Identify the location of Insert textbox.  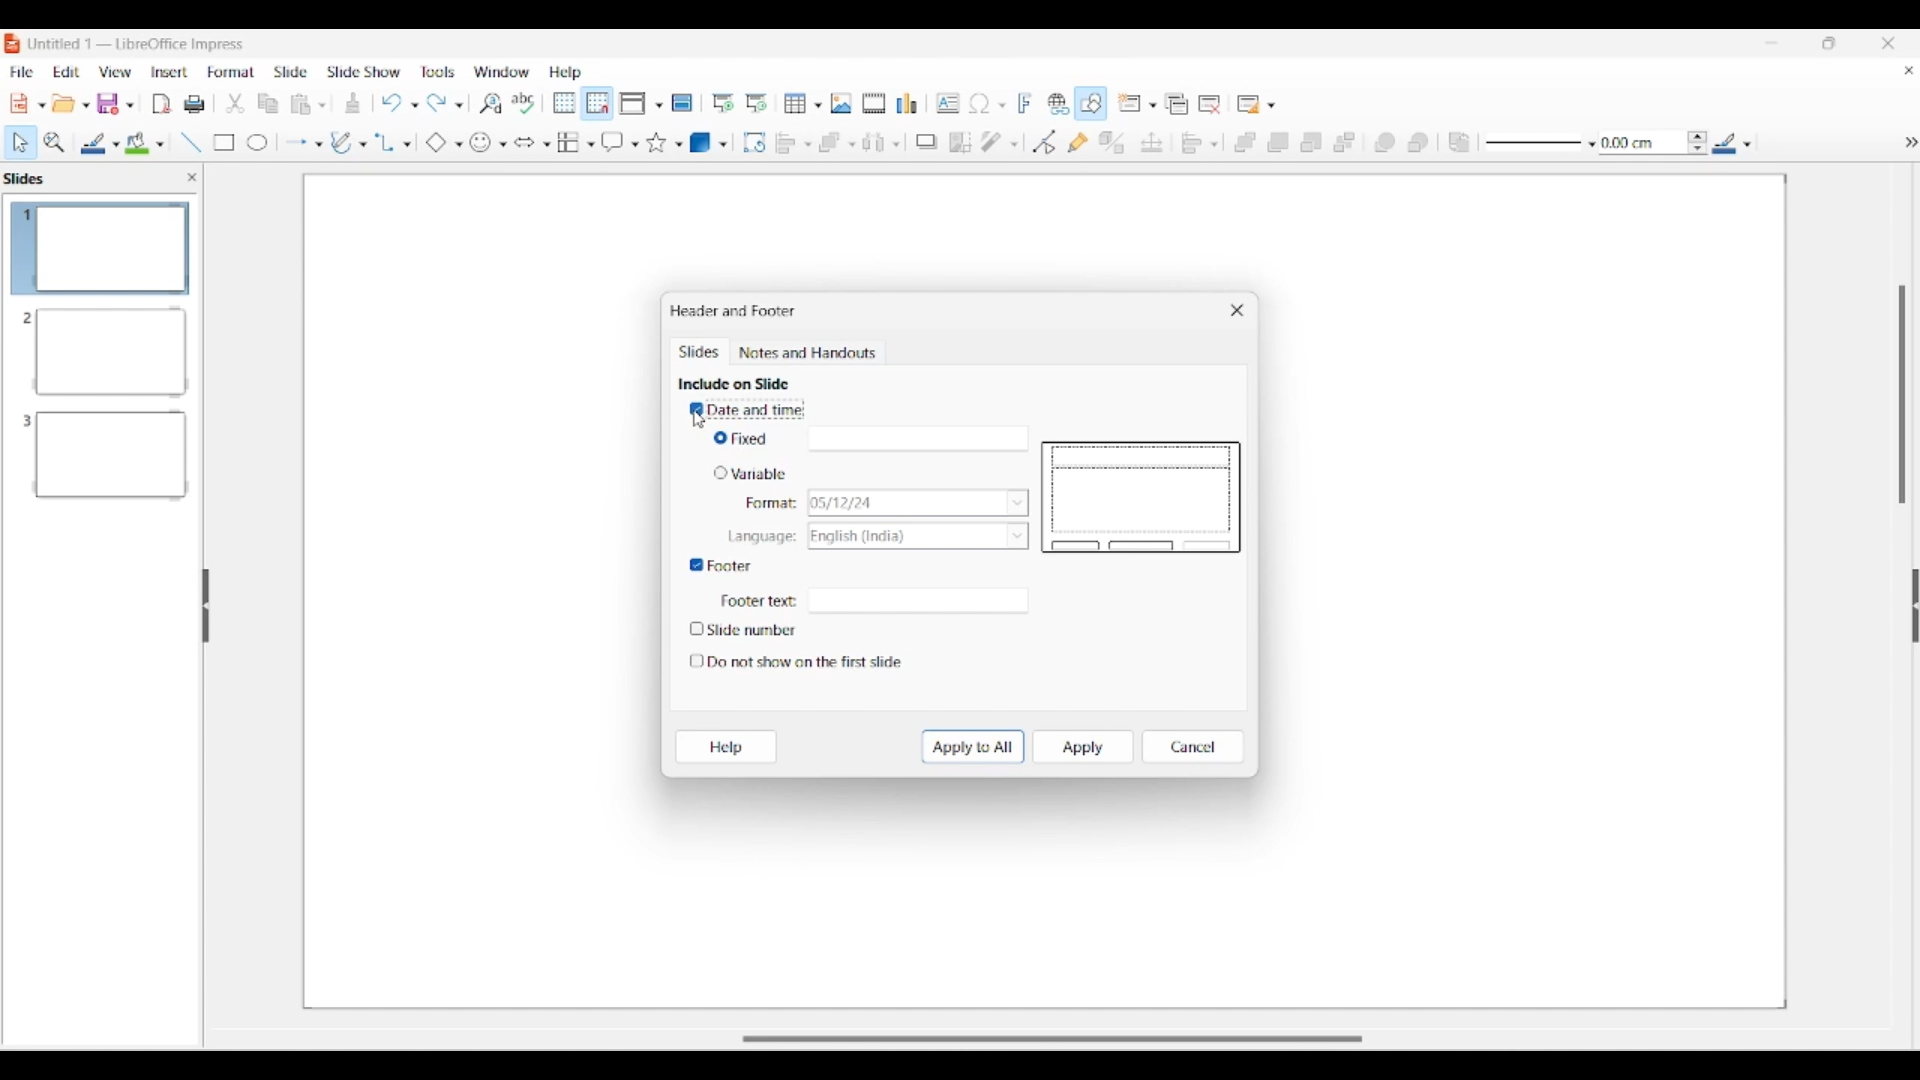
(948, 103).